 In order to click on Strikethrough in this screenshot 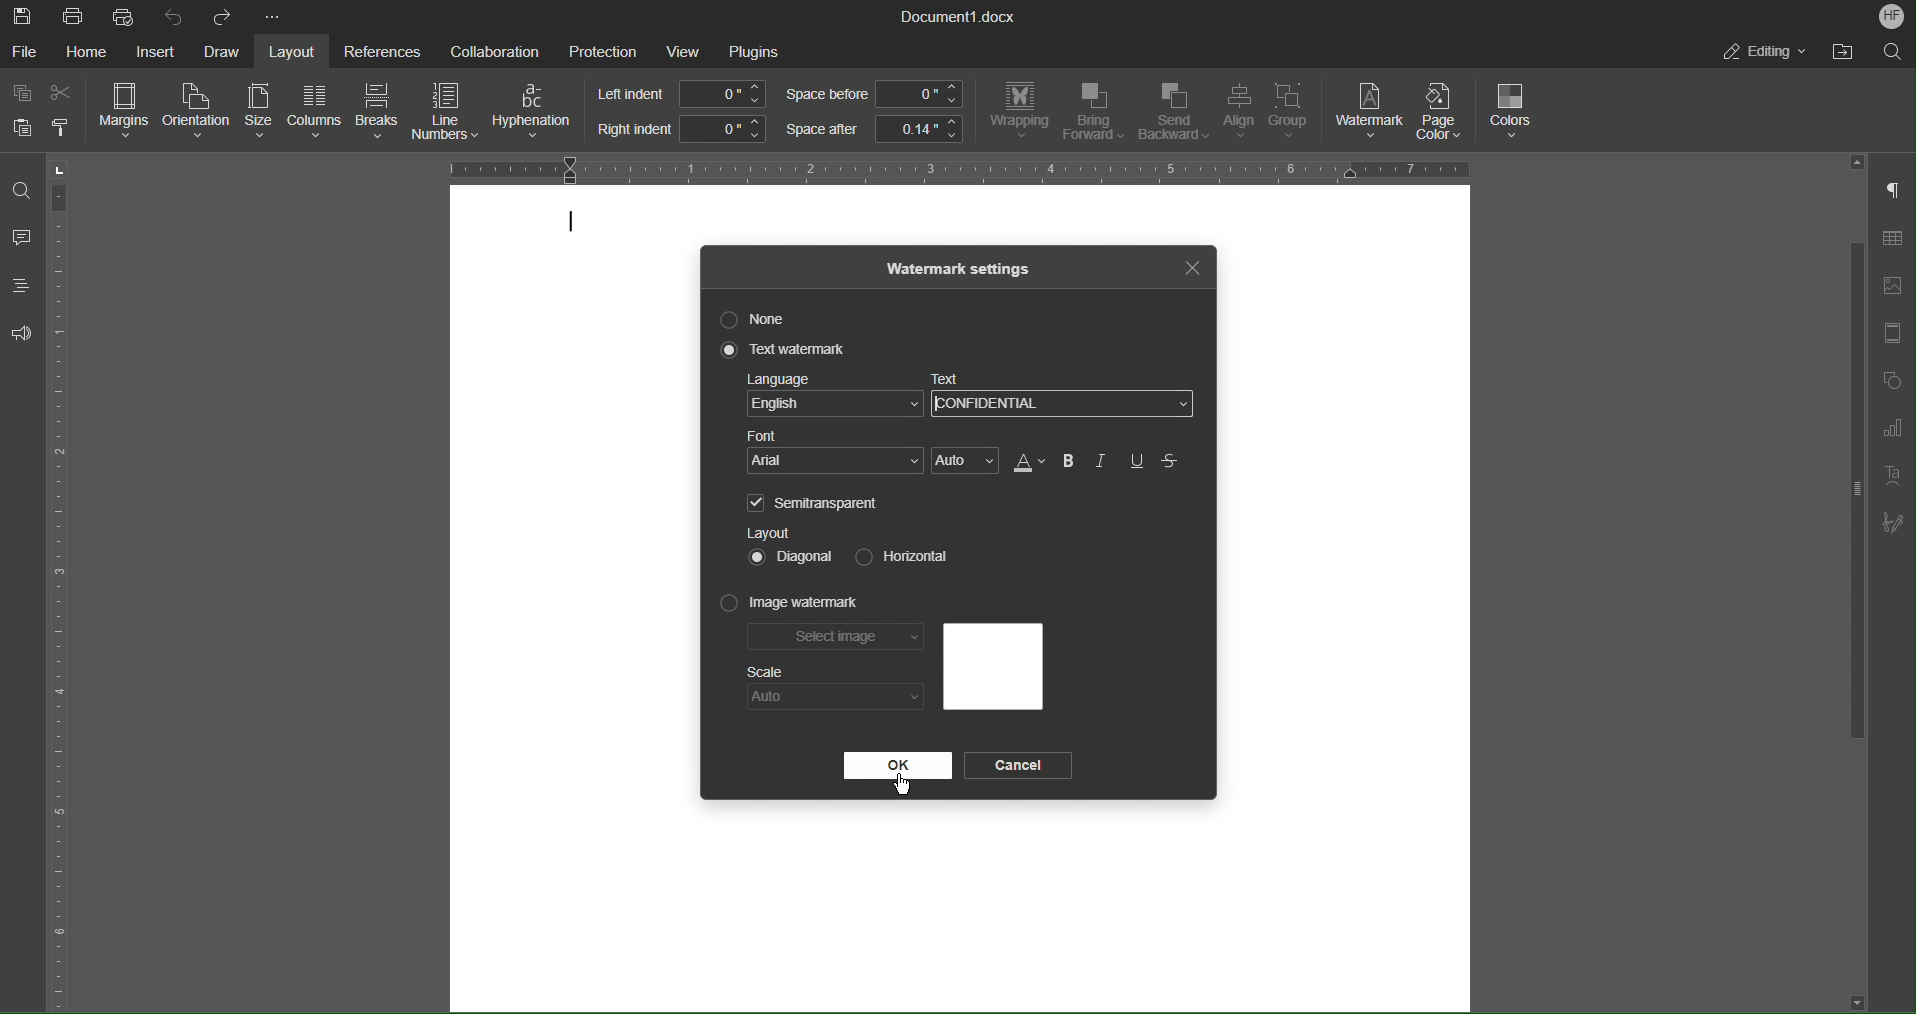, I will do `click(1172, 462)`.